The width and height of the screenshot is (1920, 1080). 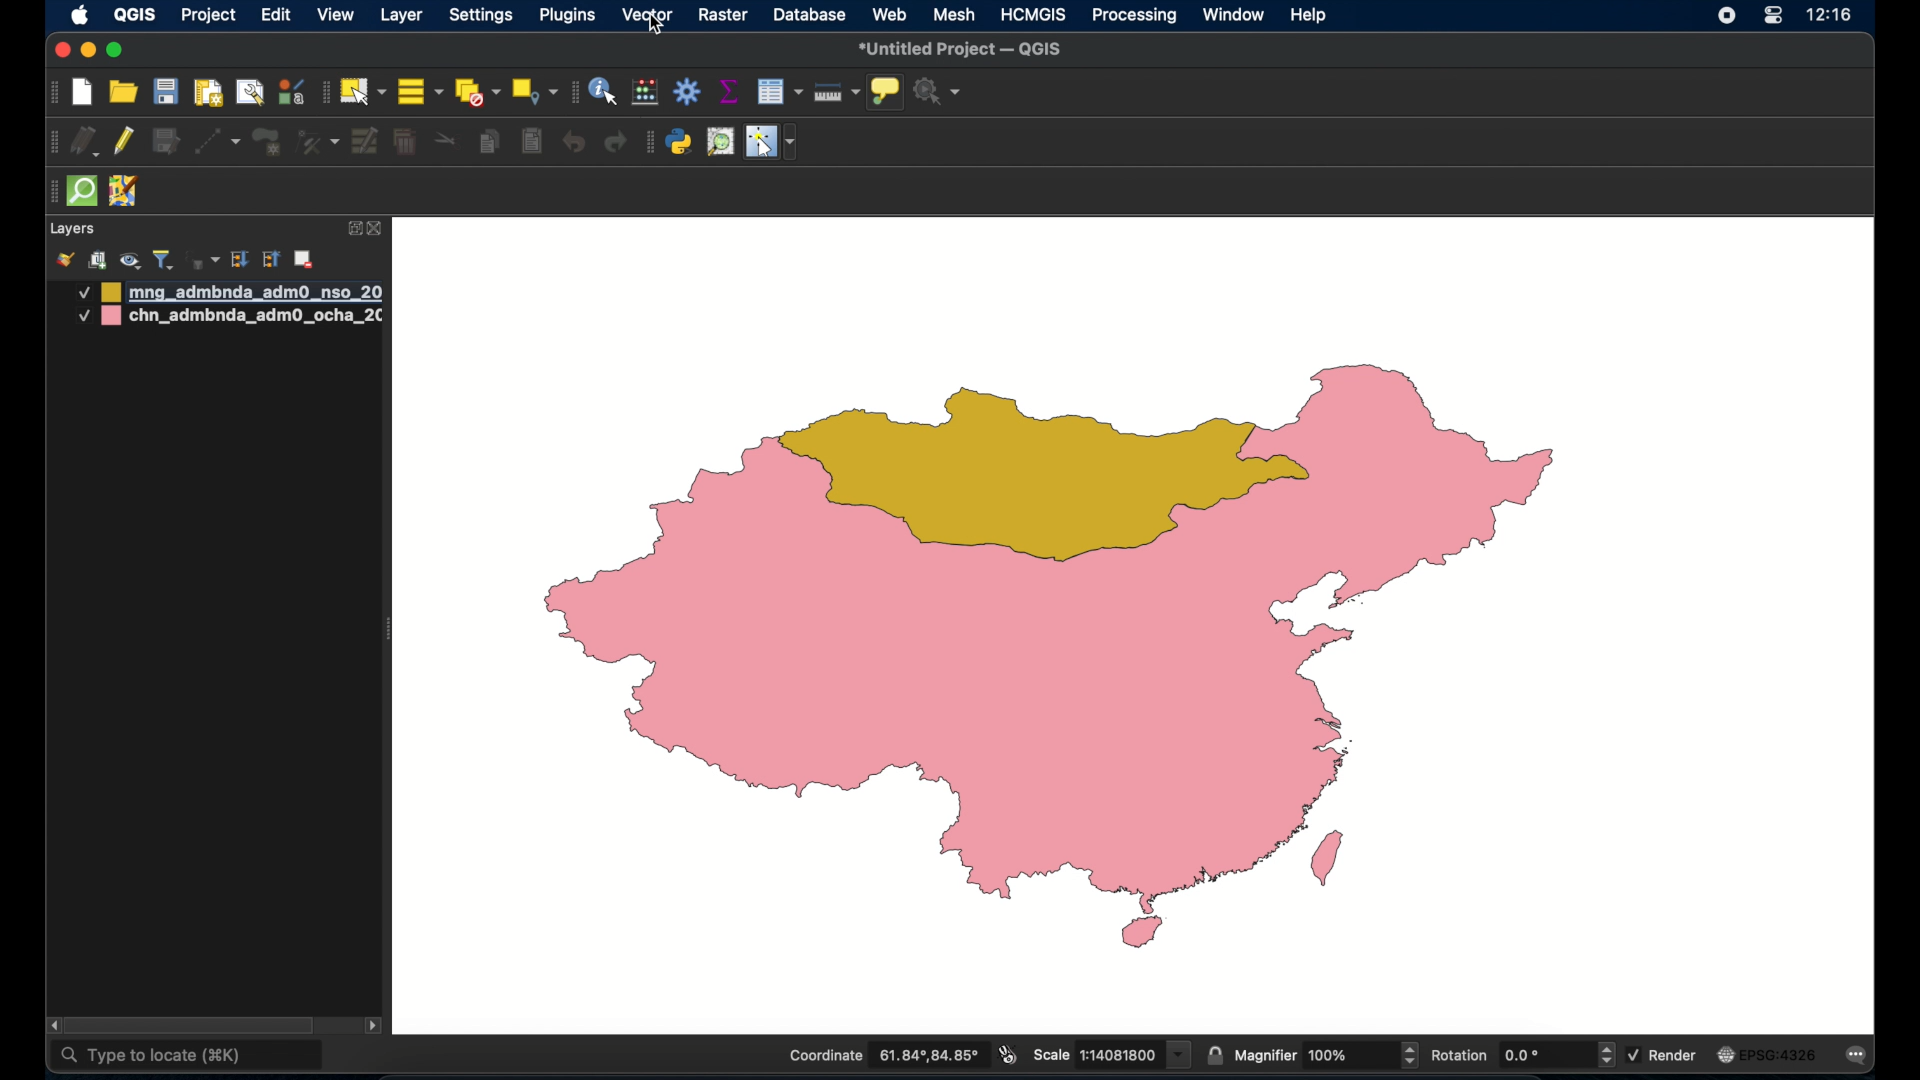 What do you see at coordinates (125, 93) in the screenshot?
I see `open project` at bounding box center [125, 93].